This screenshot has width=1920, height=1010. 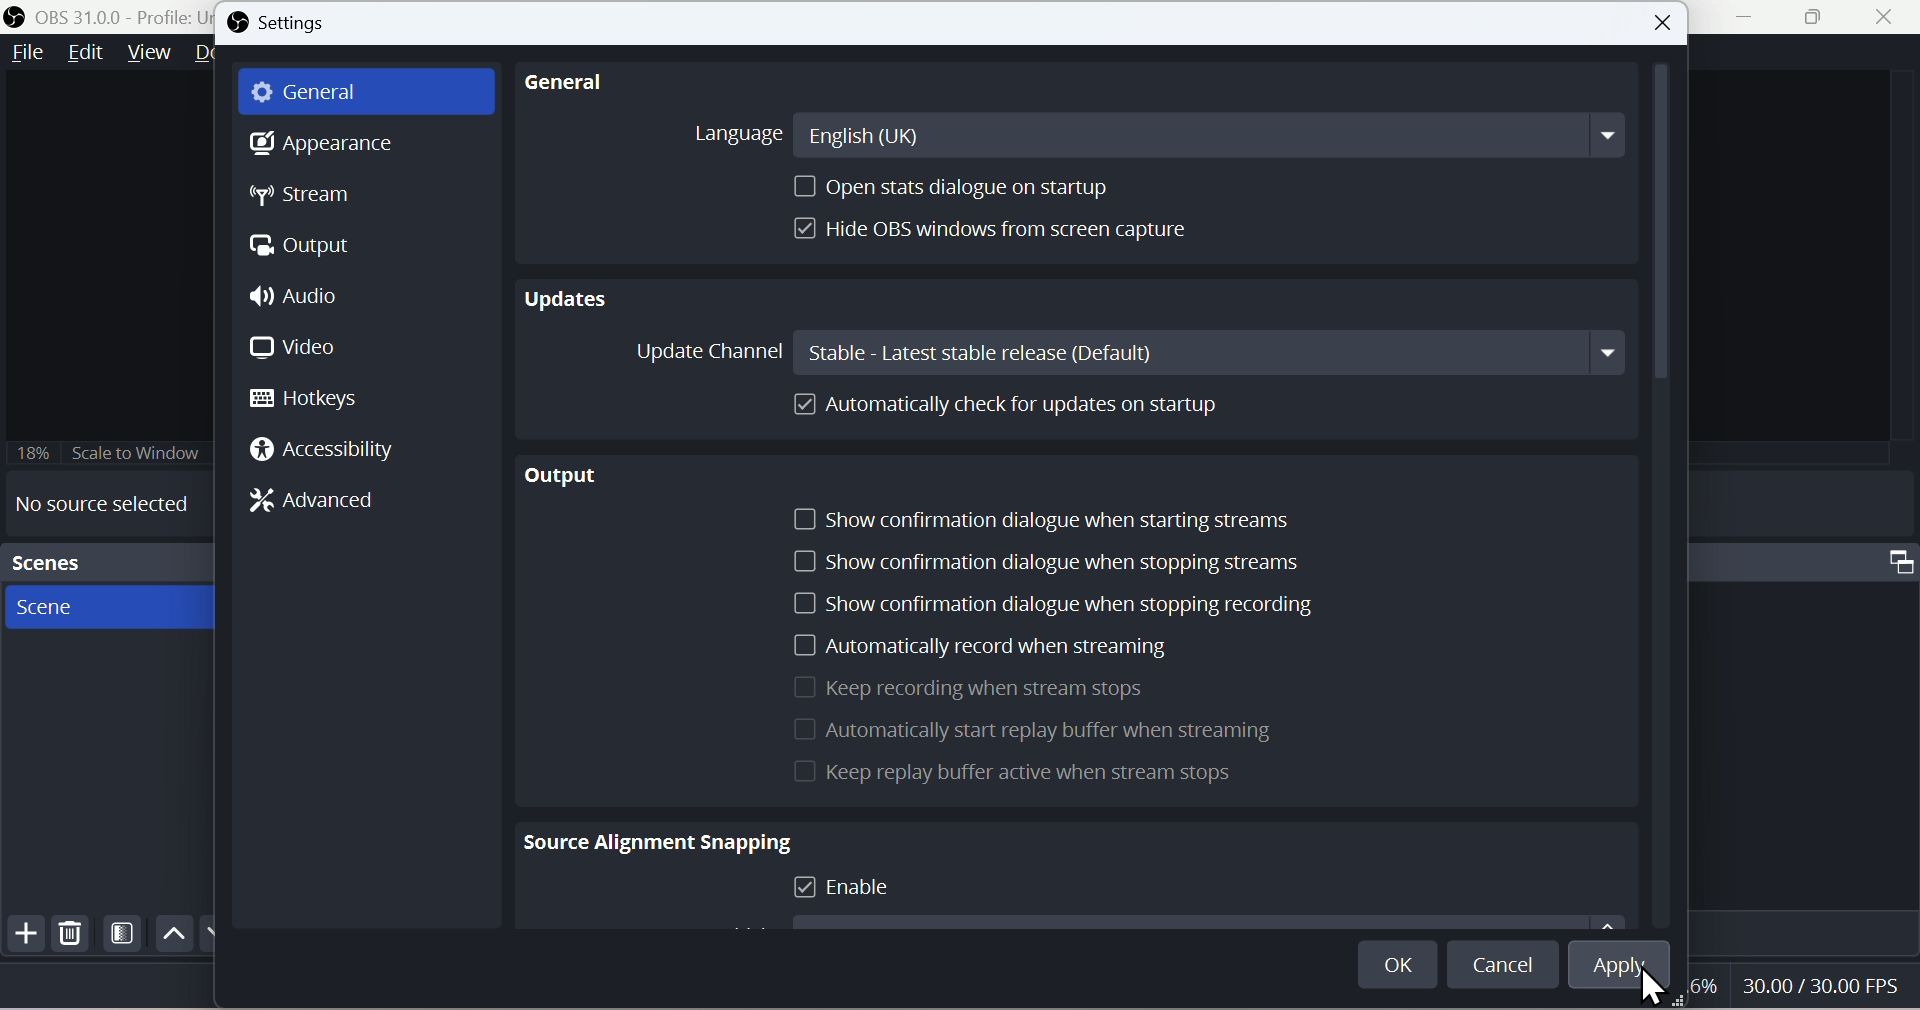 What do you see at coordinates (106, 559) in the screenshot?
I see `Scenes` at bounding box center [106, 559].